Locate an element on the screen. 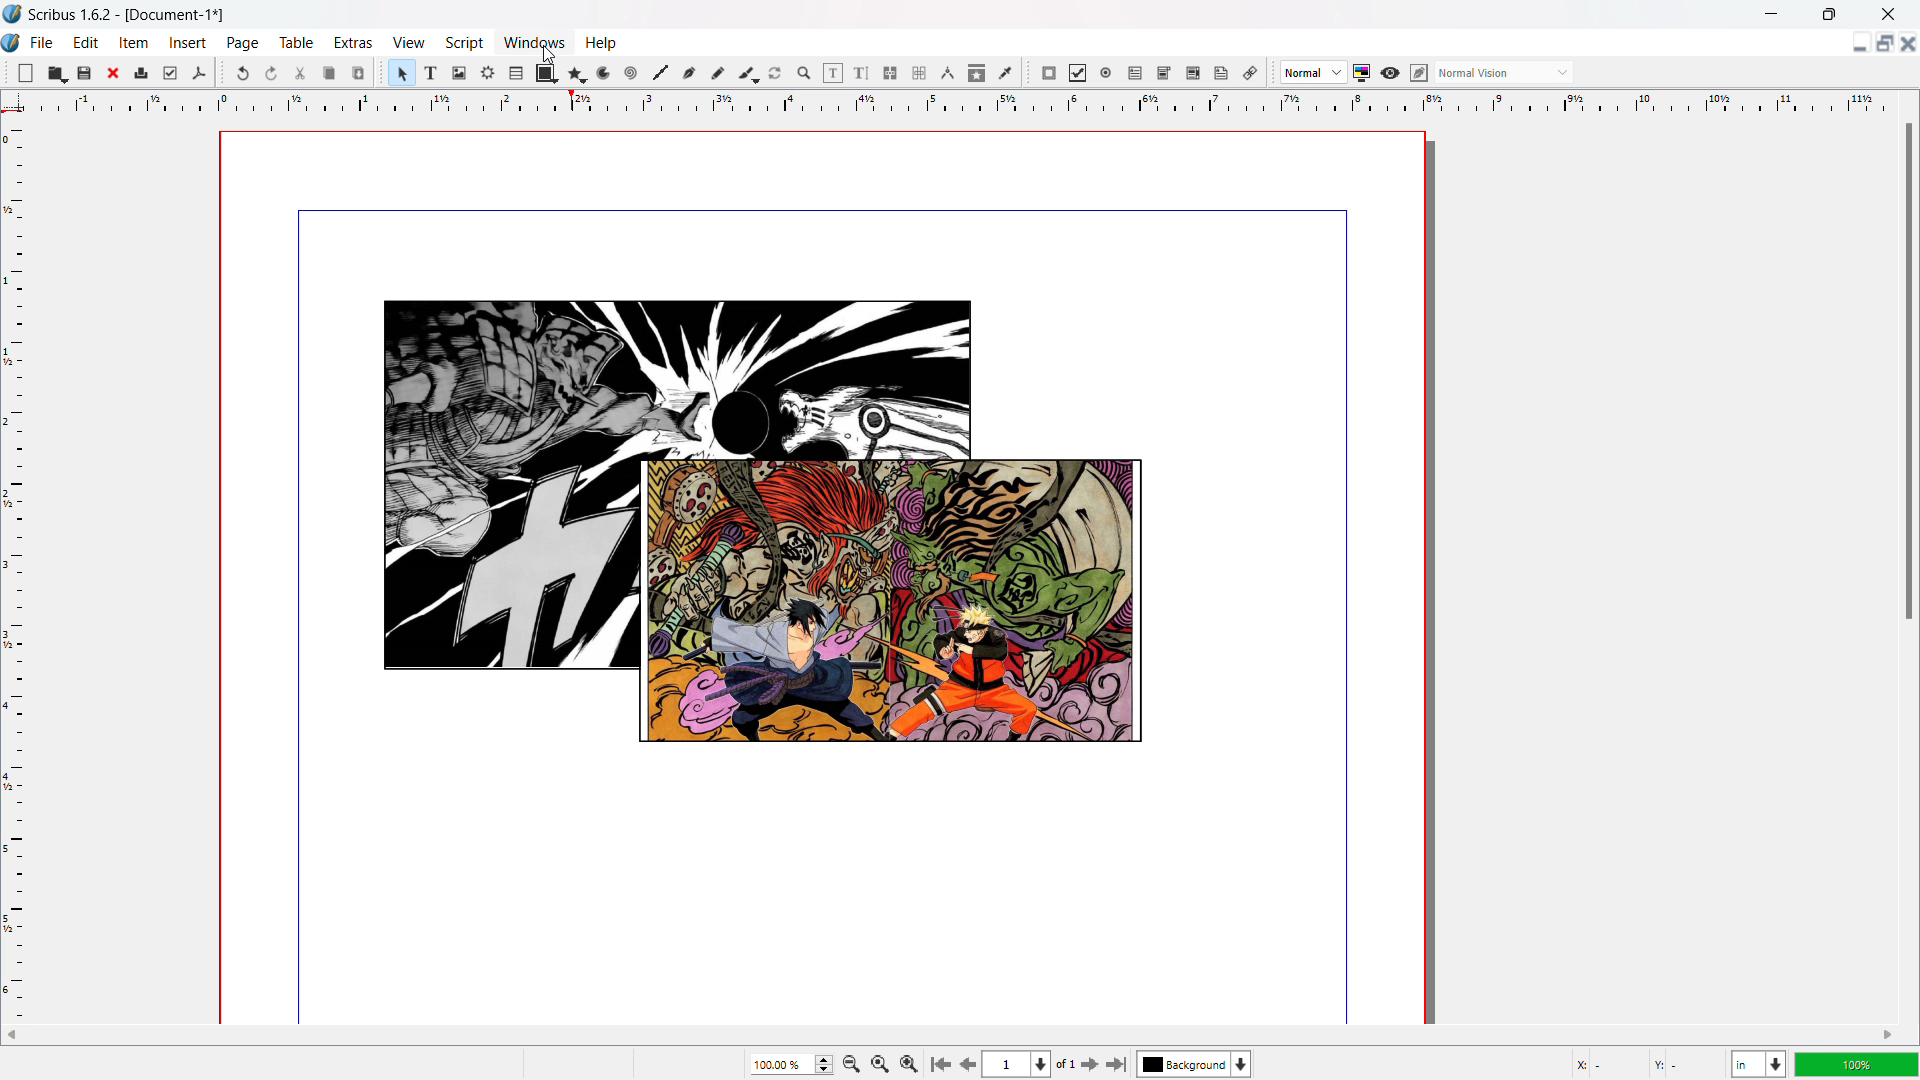 This screenshot has height=1080, width=1920. maximize window is located at coordinates (1826, 13).